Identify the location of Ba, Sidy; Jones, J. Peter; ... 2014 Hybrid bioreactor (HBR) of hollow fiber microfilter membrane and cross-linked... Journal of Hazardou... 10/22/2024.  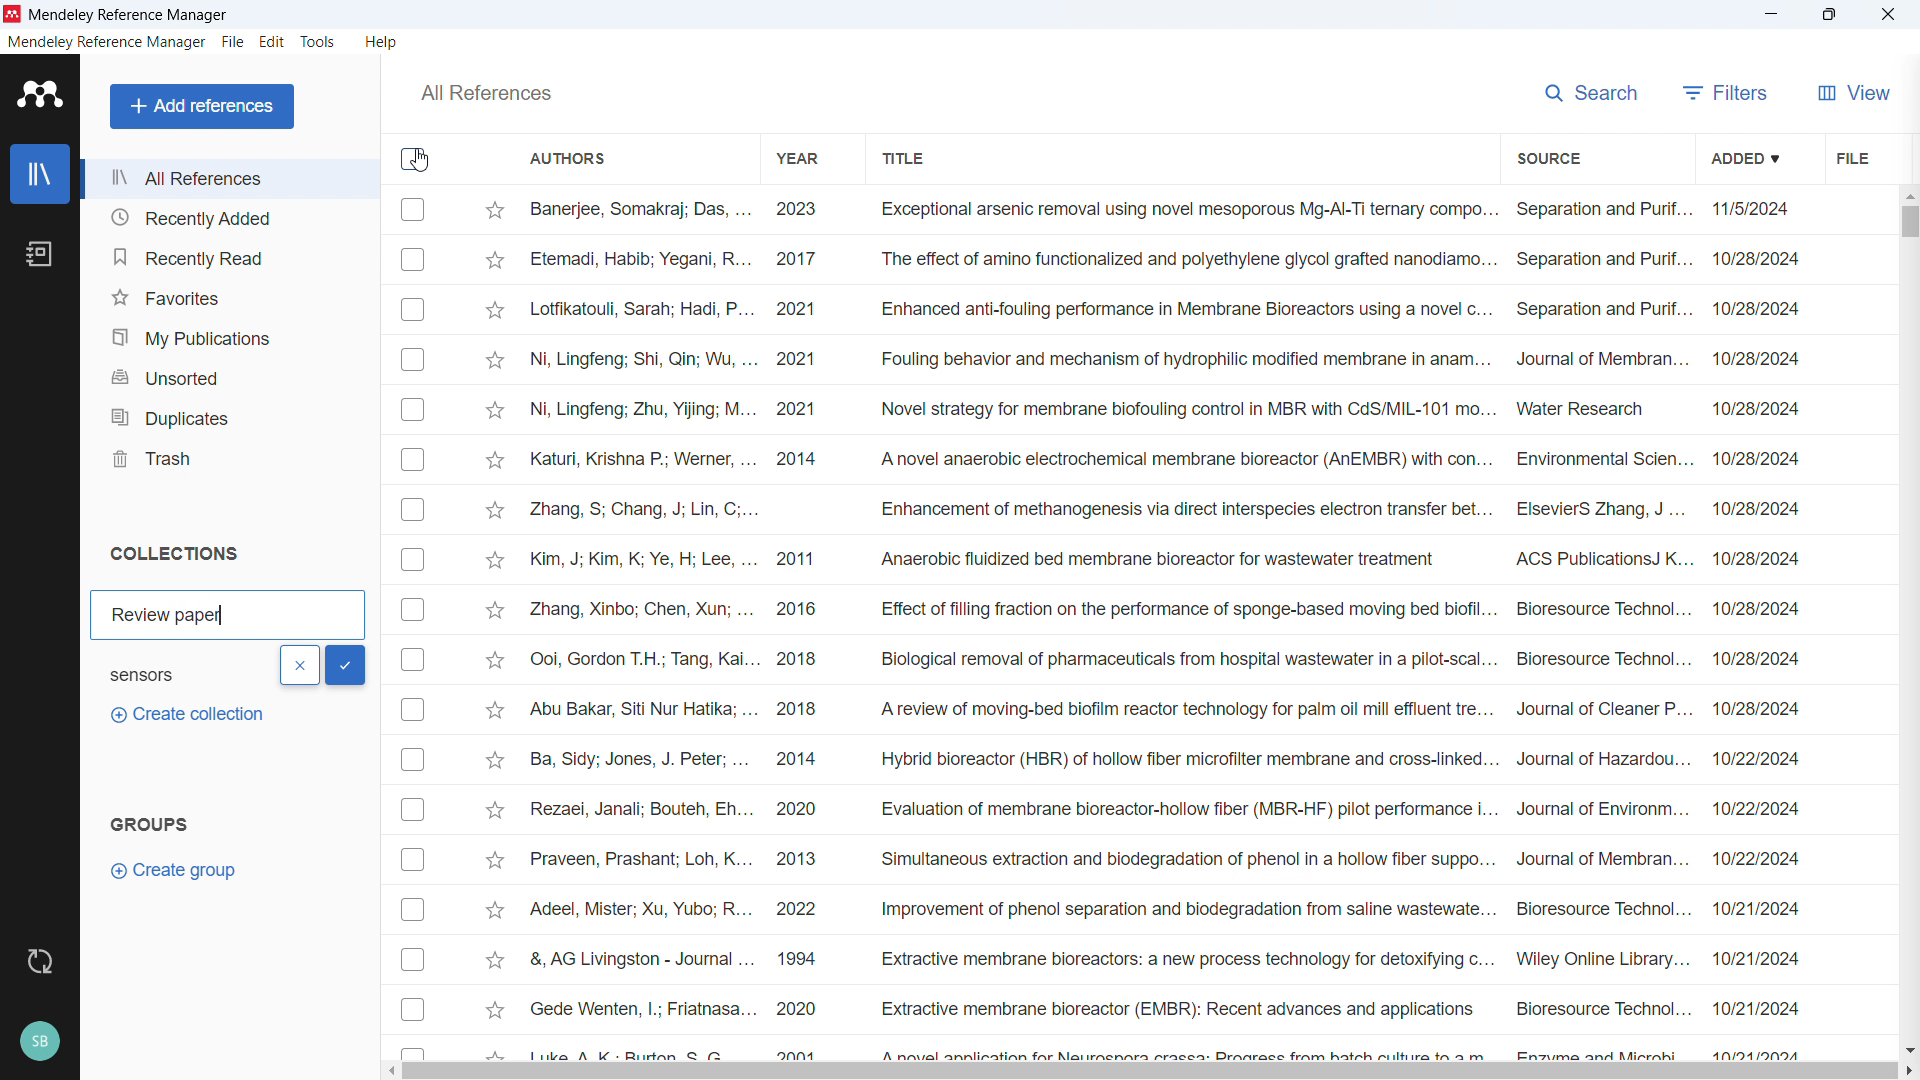
(1165, 758).